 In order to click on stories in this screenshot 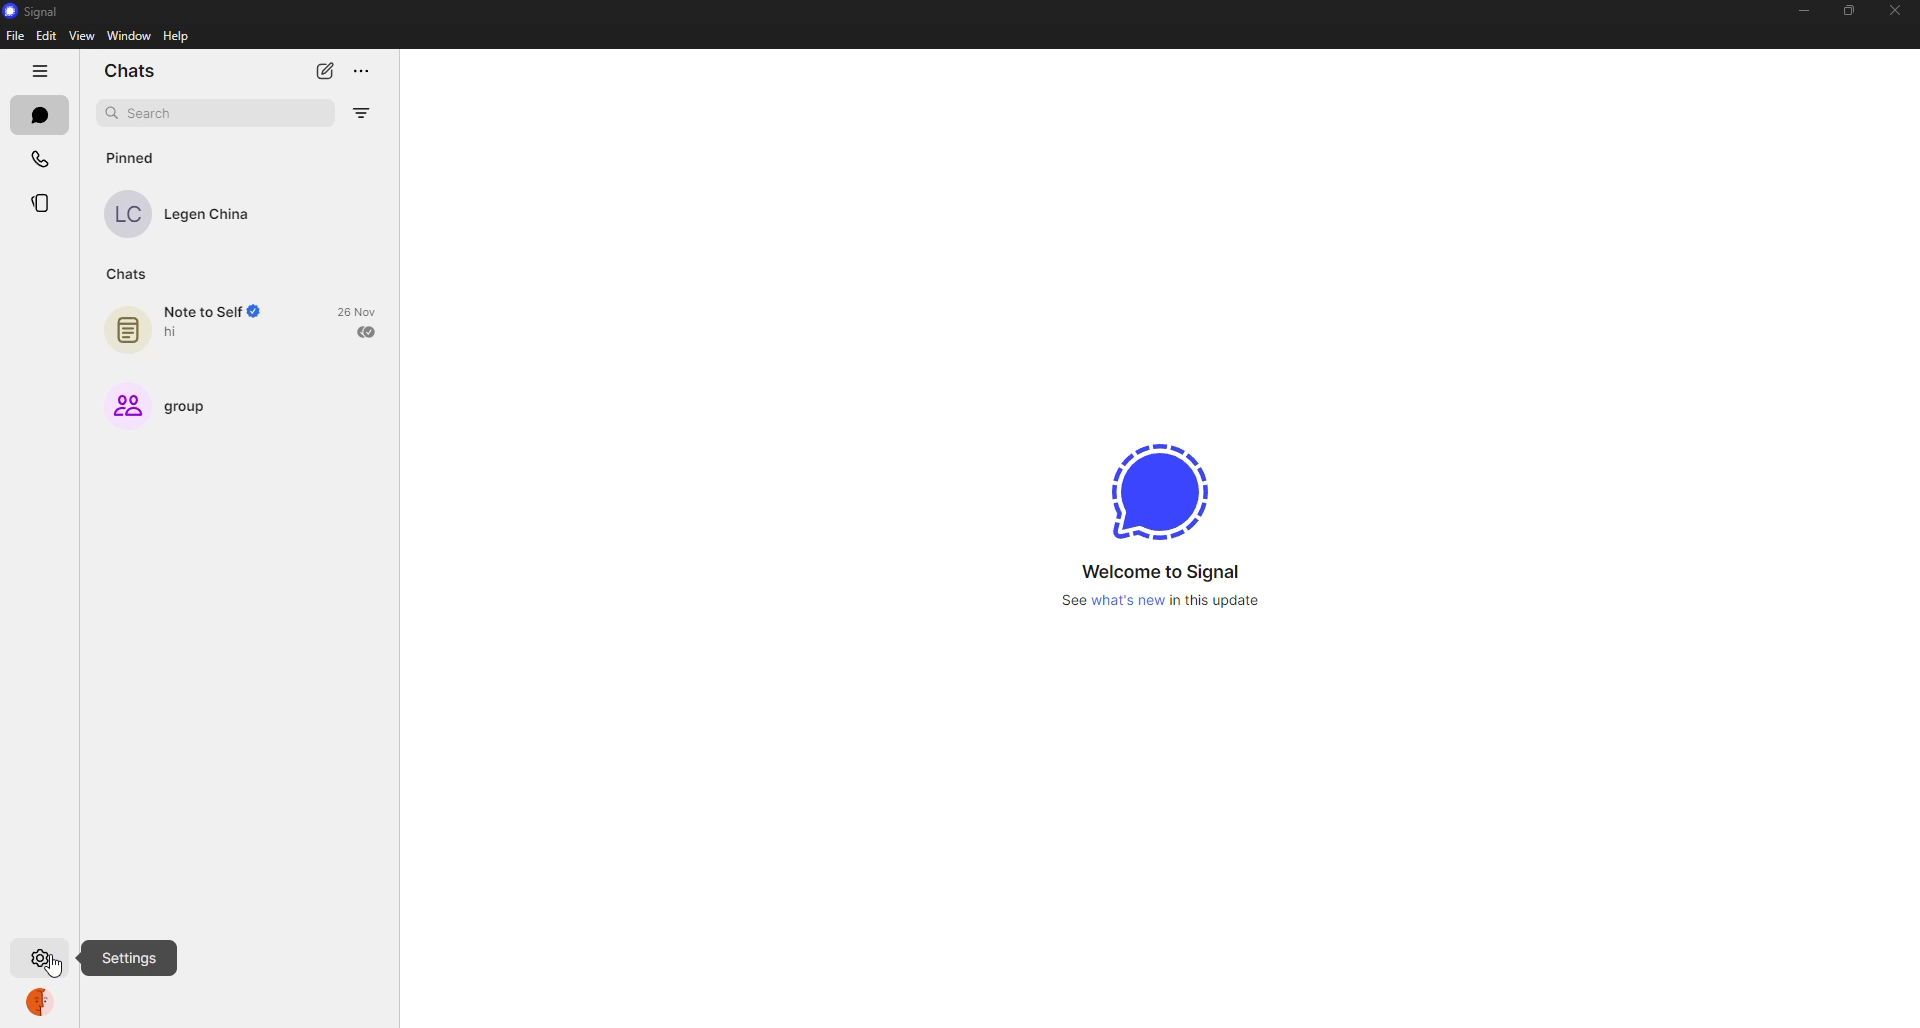, I will do `click(50, 203)`.